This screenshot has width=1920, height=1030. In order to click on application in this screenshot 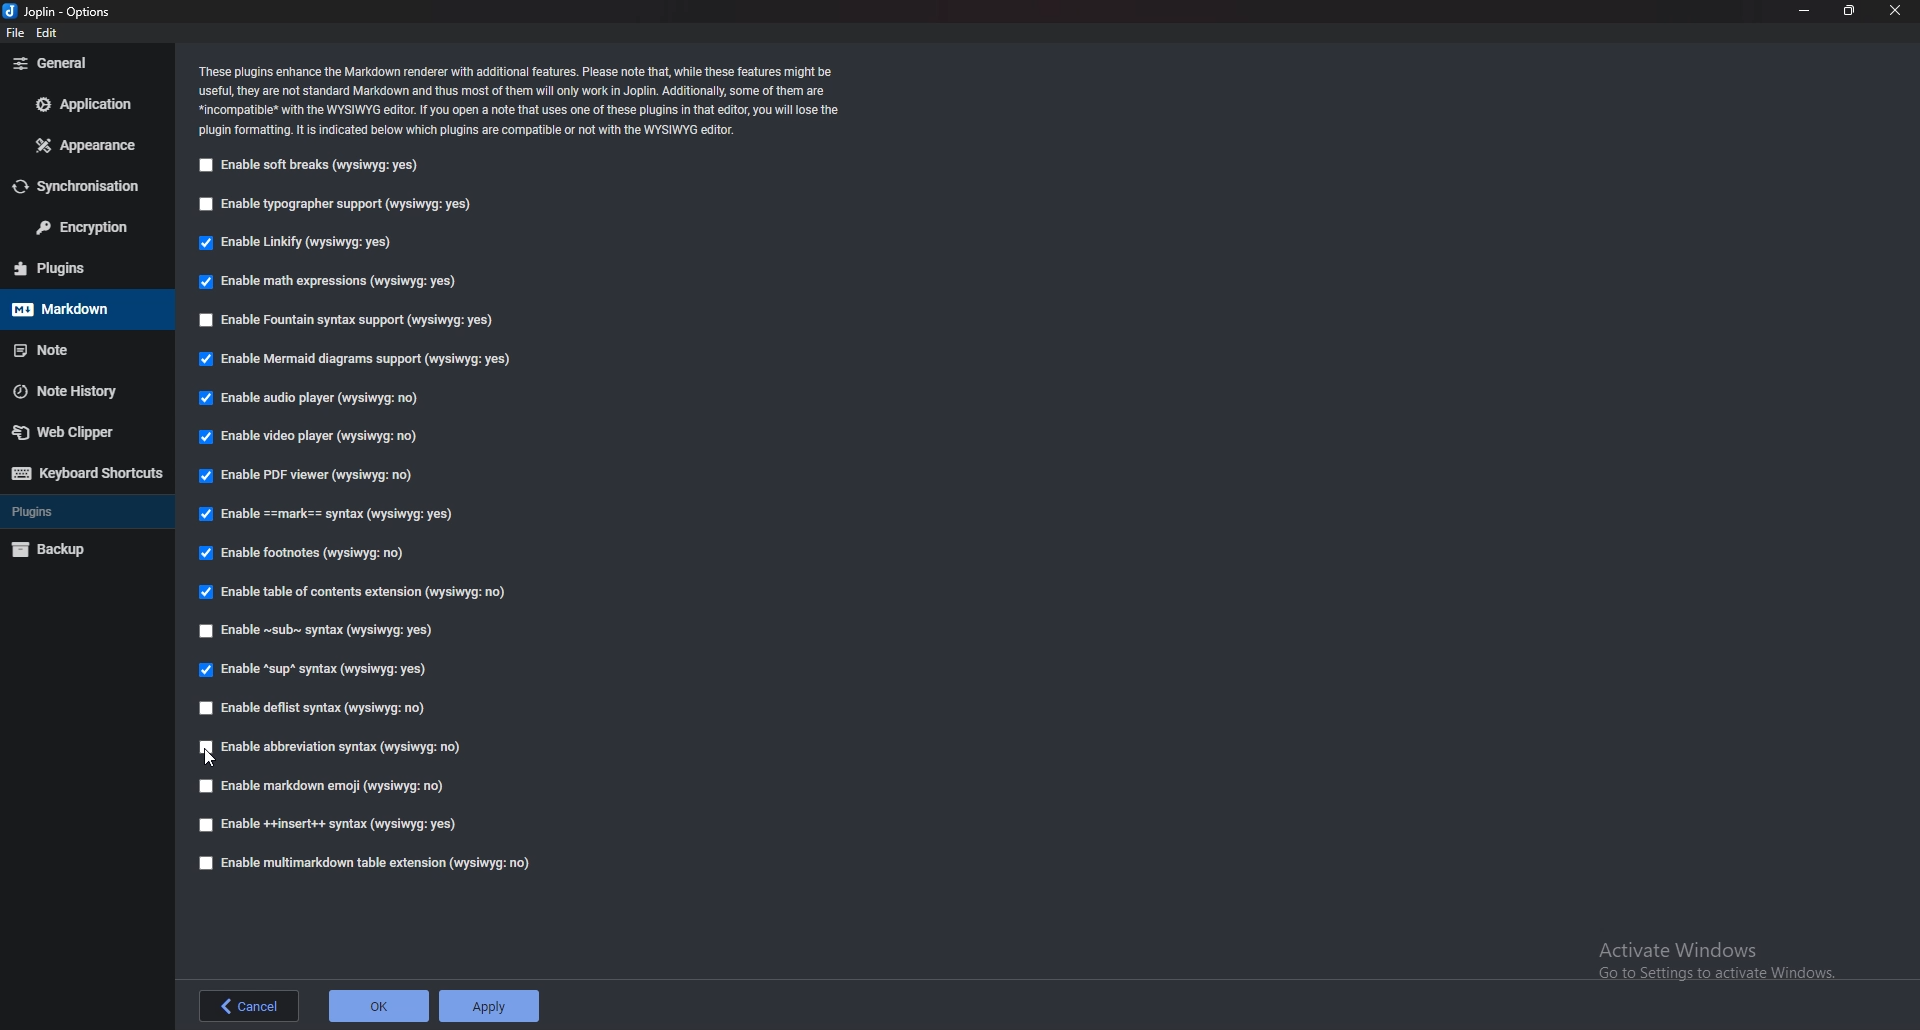, I will do `click(82, 102)`.